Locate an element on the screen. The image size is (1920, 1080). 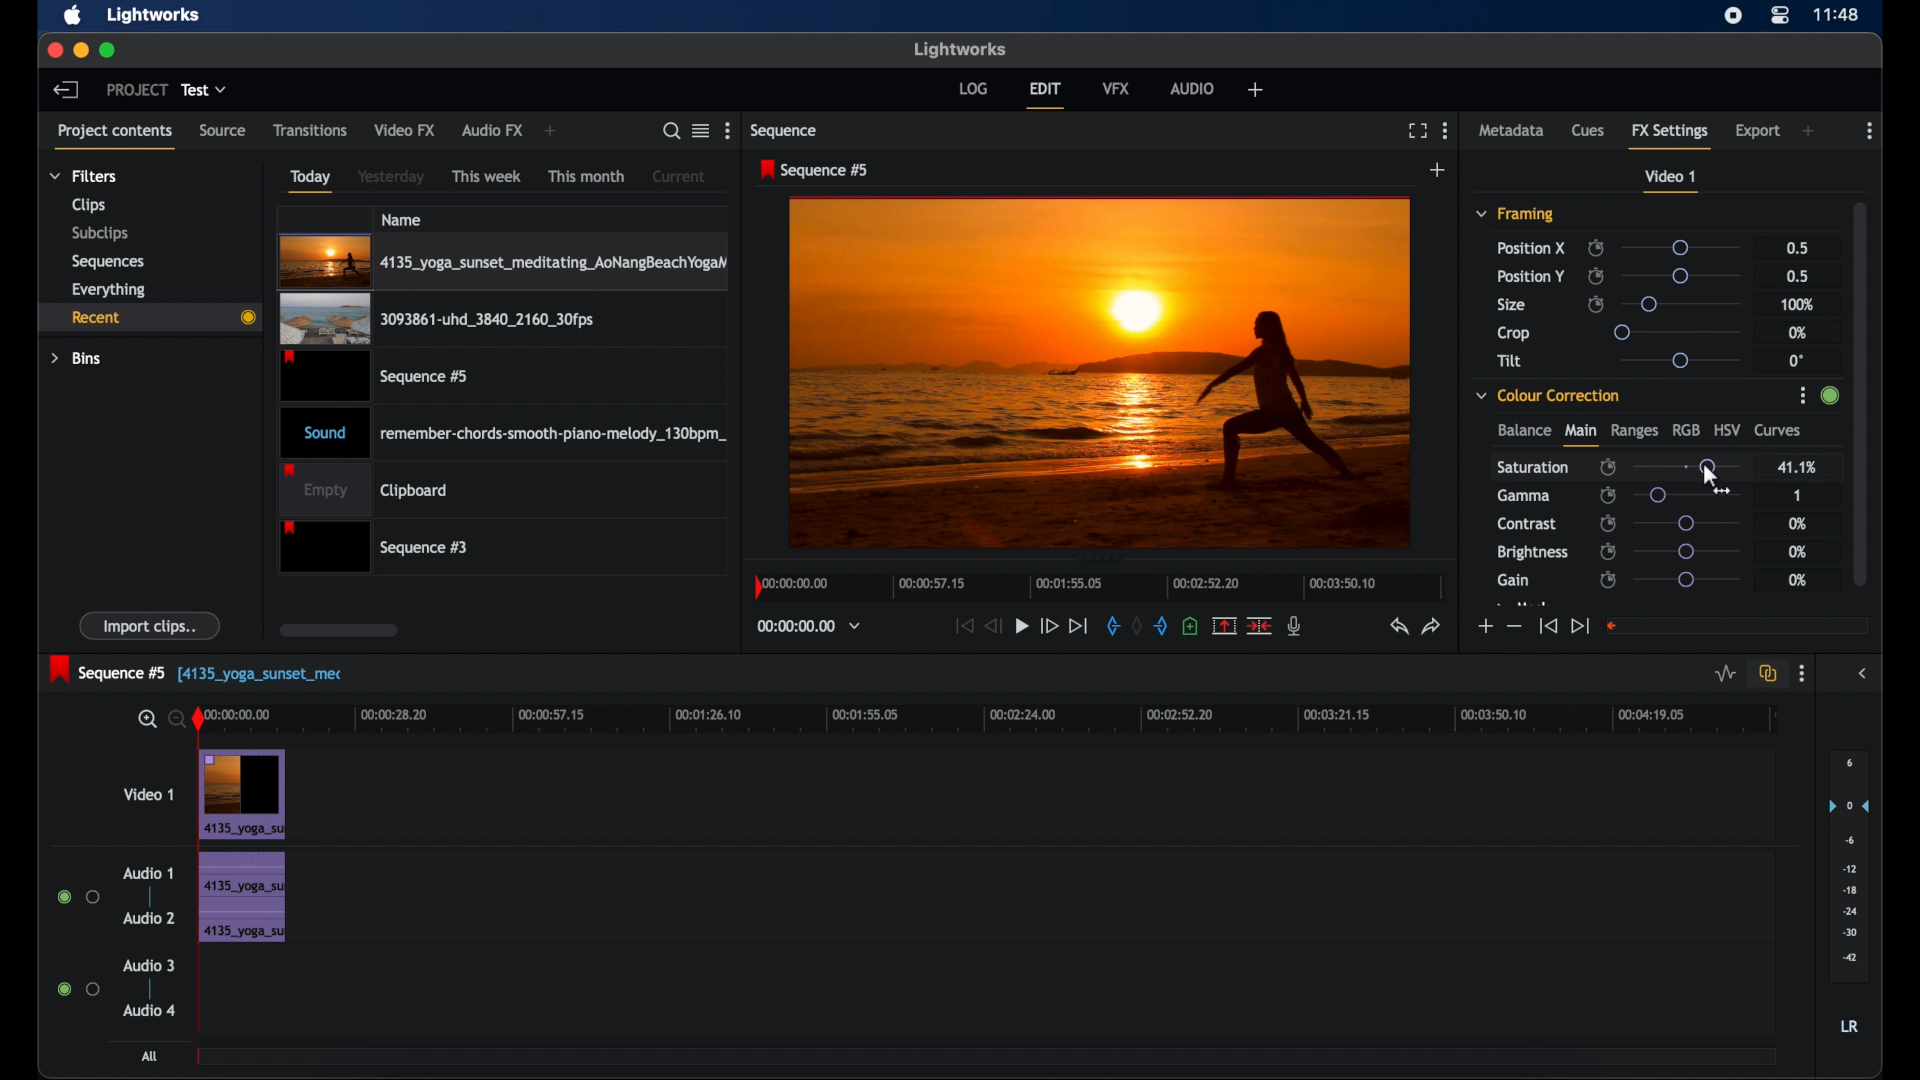
brightness is located at coordinates (1534, 553).